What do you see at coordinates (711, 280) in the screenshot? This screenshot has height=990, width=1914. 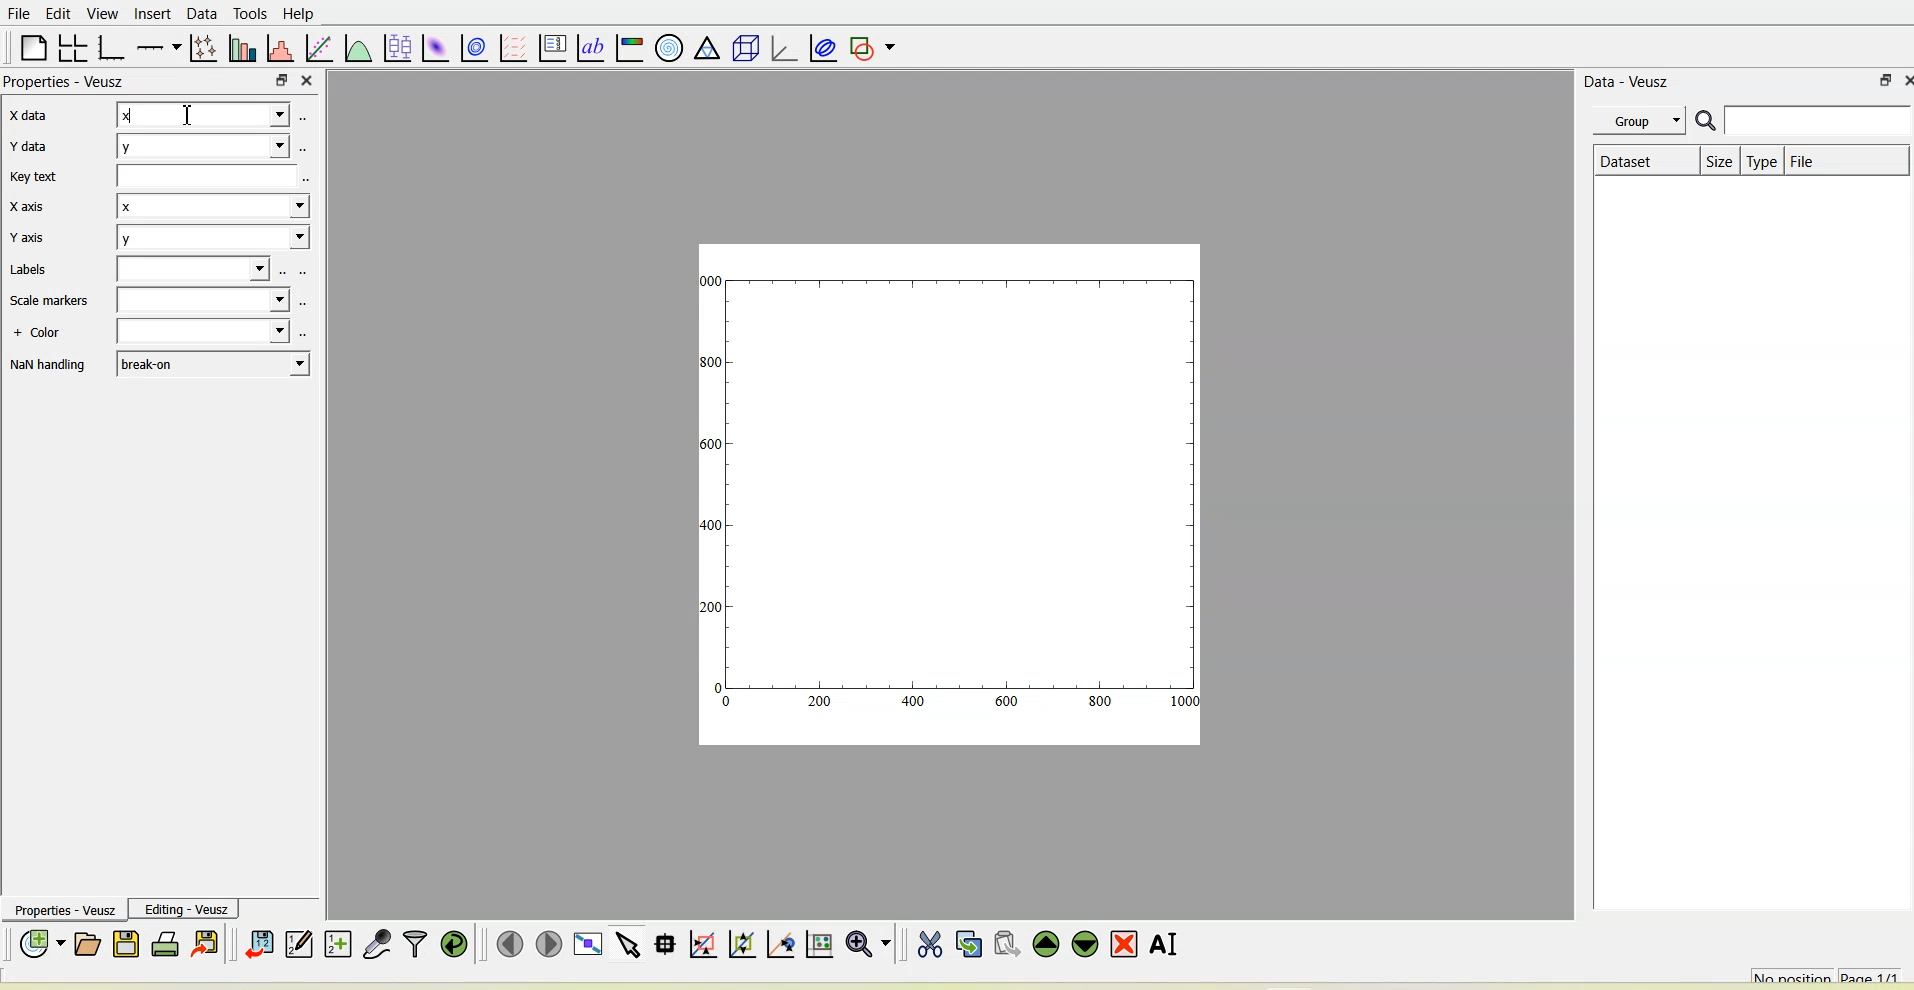 I see `1000` at bounding box center [711, 280].